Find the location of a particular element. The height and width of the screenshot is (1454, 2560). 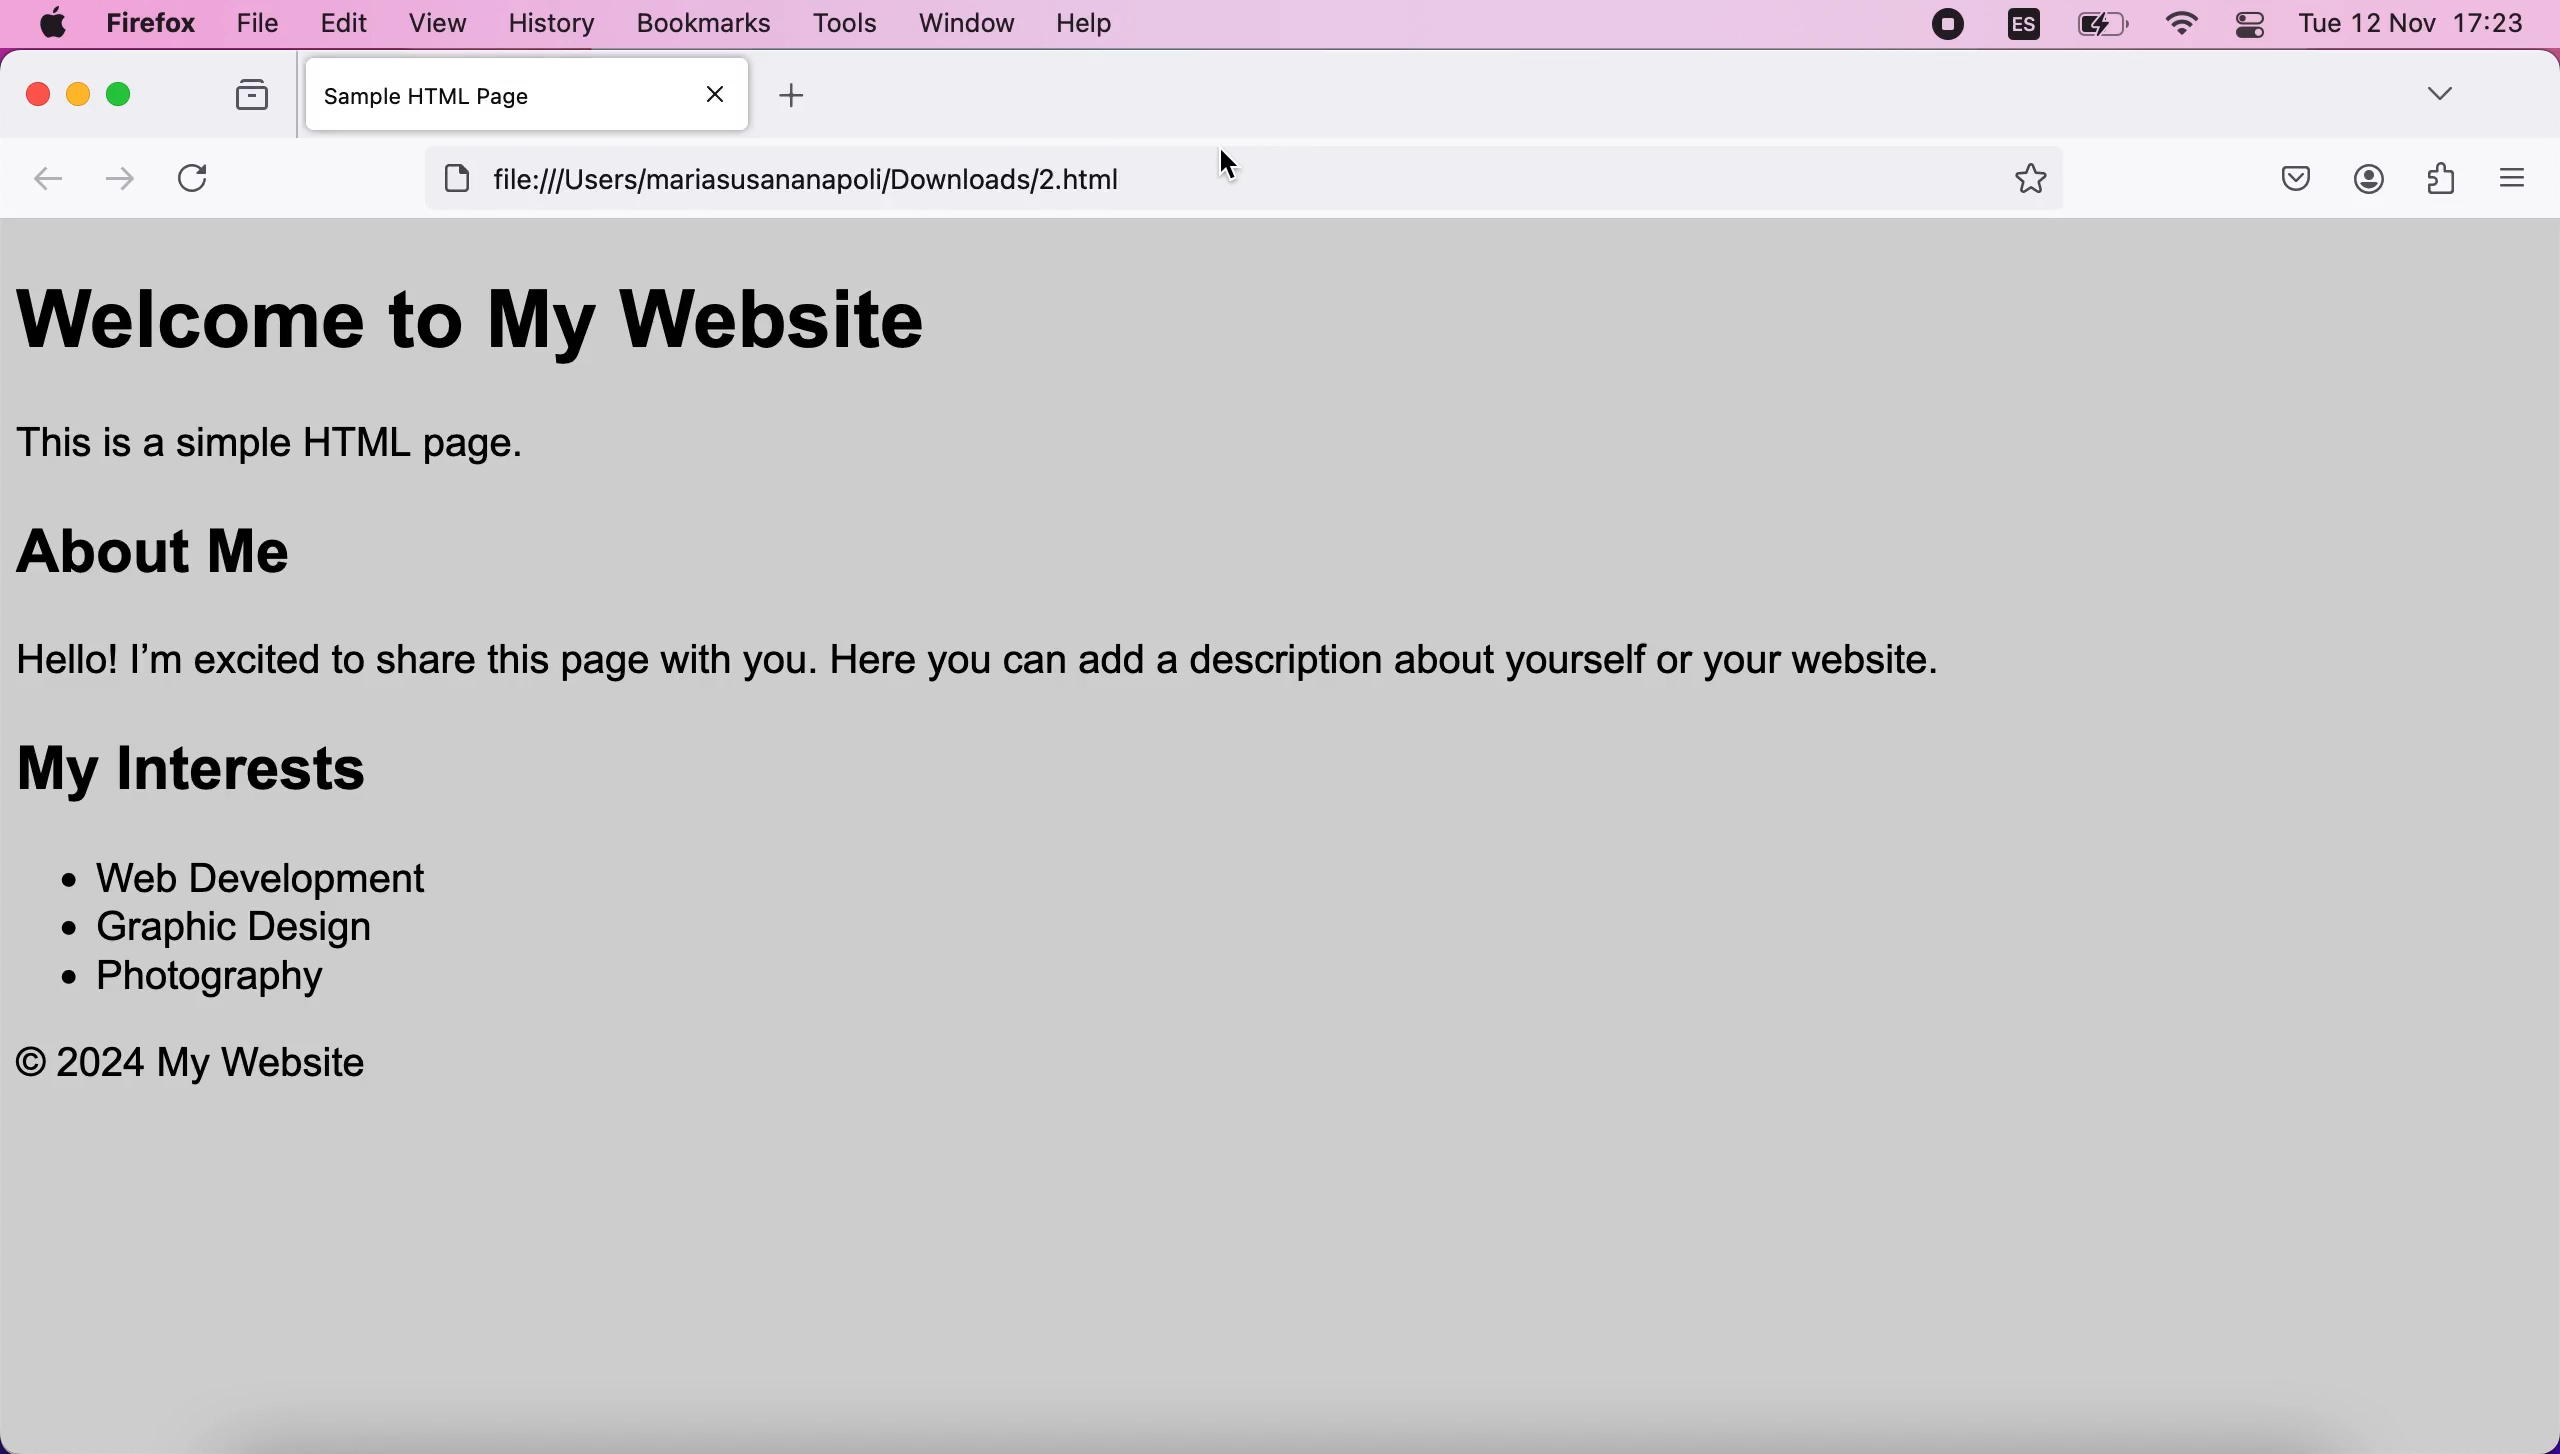

edit is located at coordinates (345, 24).